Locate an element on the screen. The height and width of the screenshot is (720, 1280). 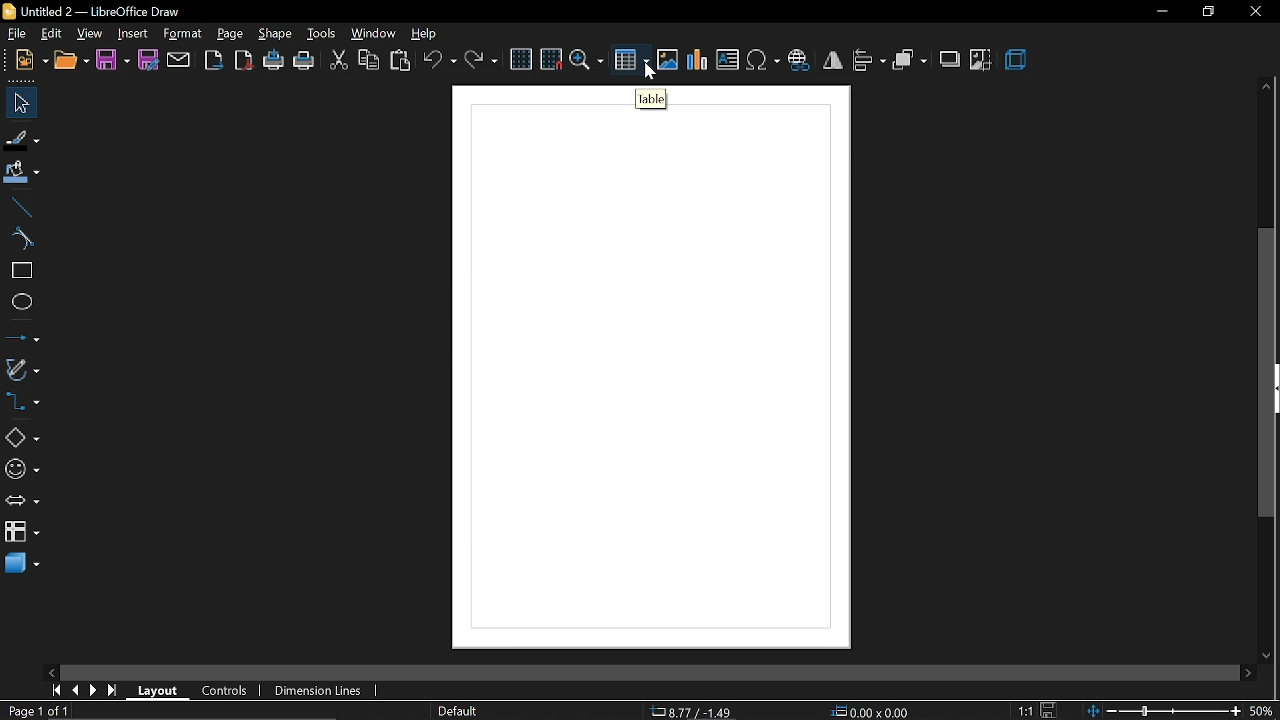
shadow is located at coordinates (949, 61).